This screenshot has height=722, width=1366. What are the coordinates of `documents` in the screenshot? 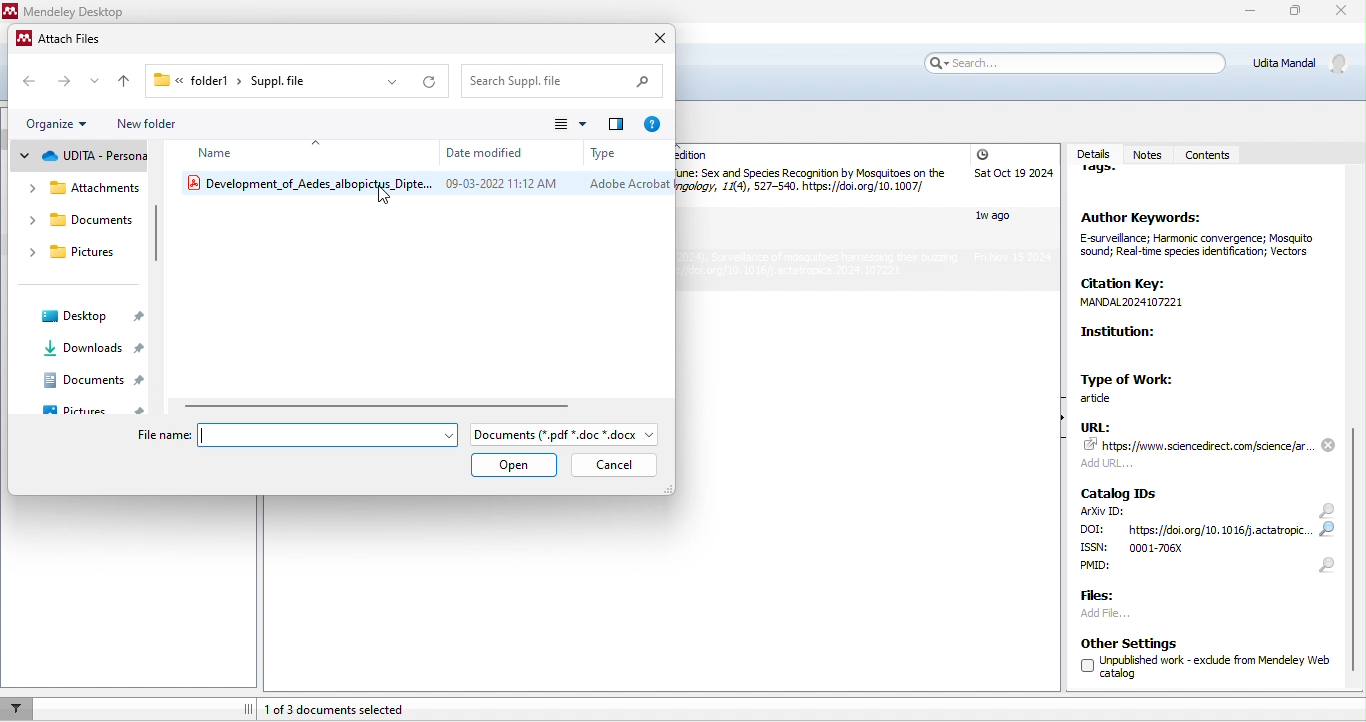 It's located at (74, 217).